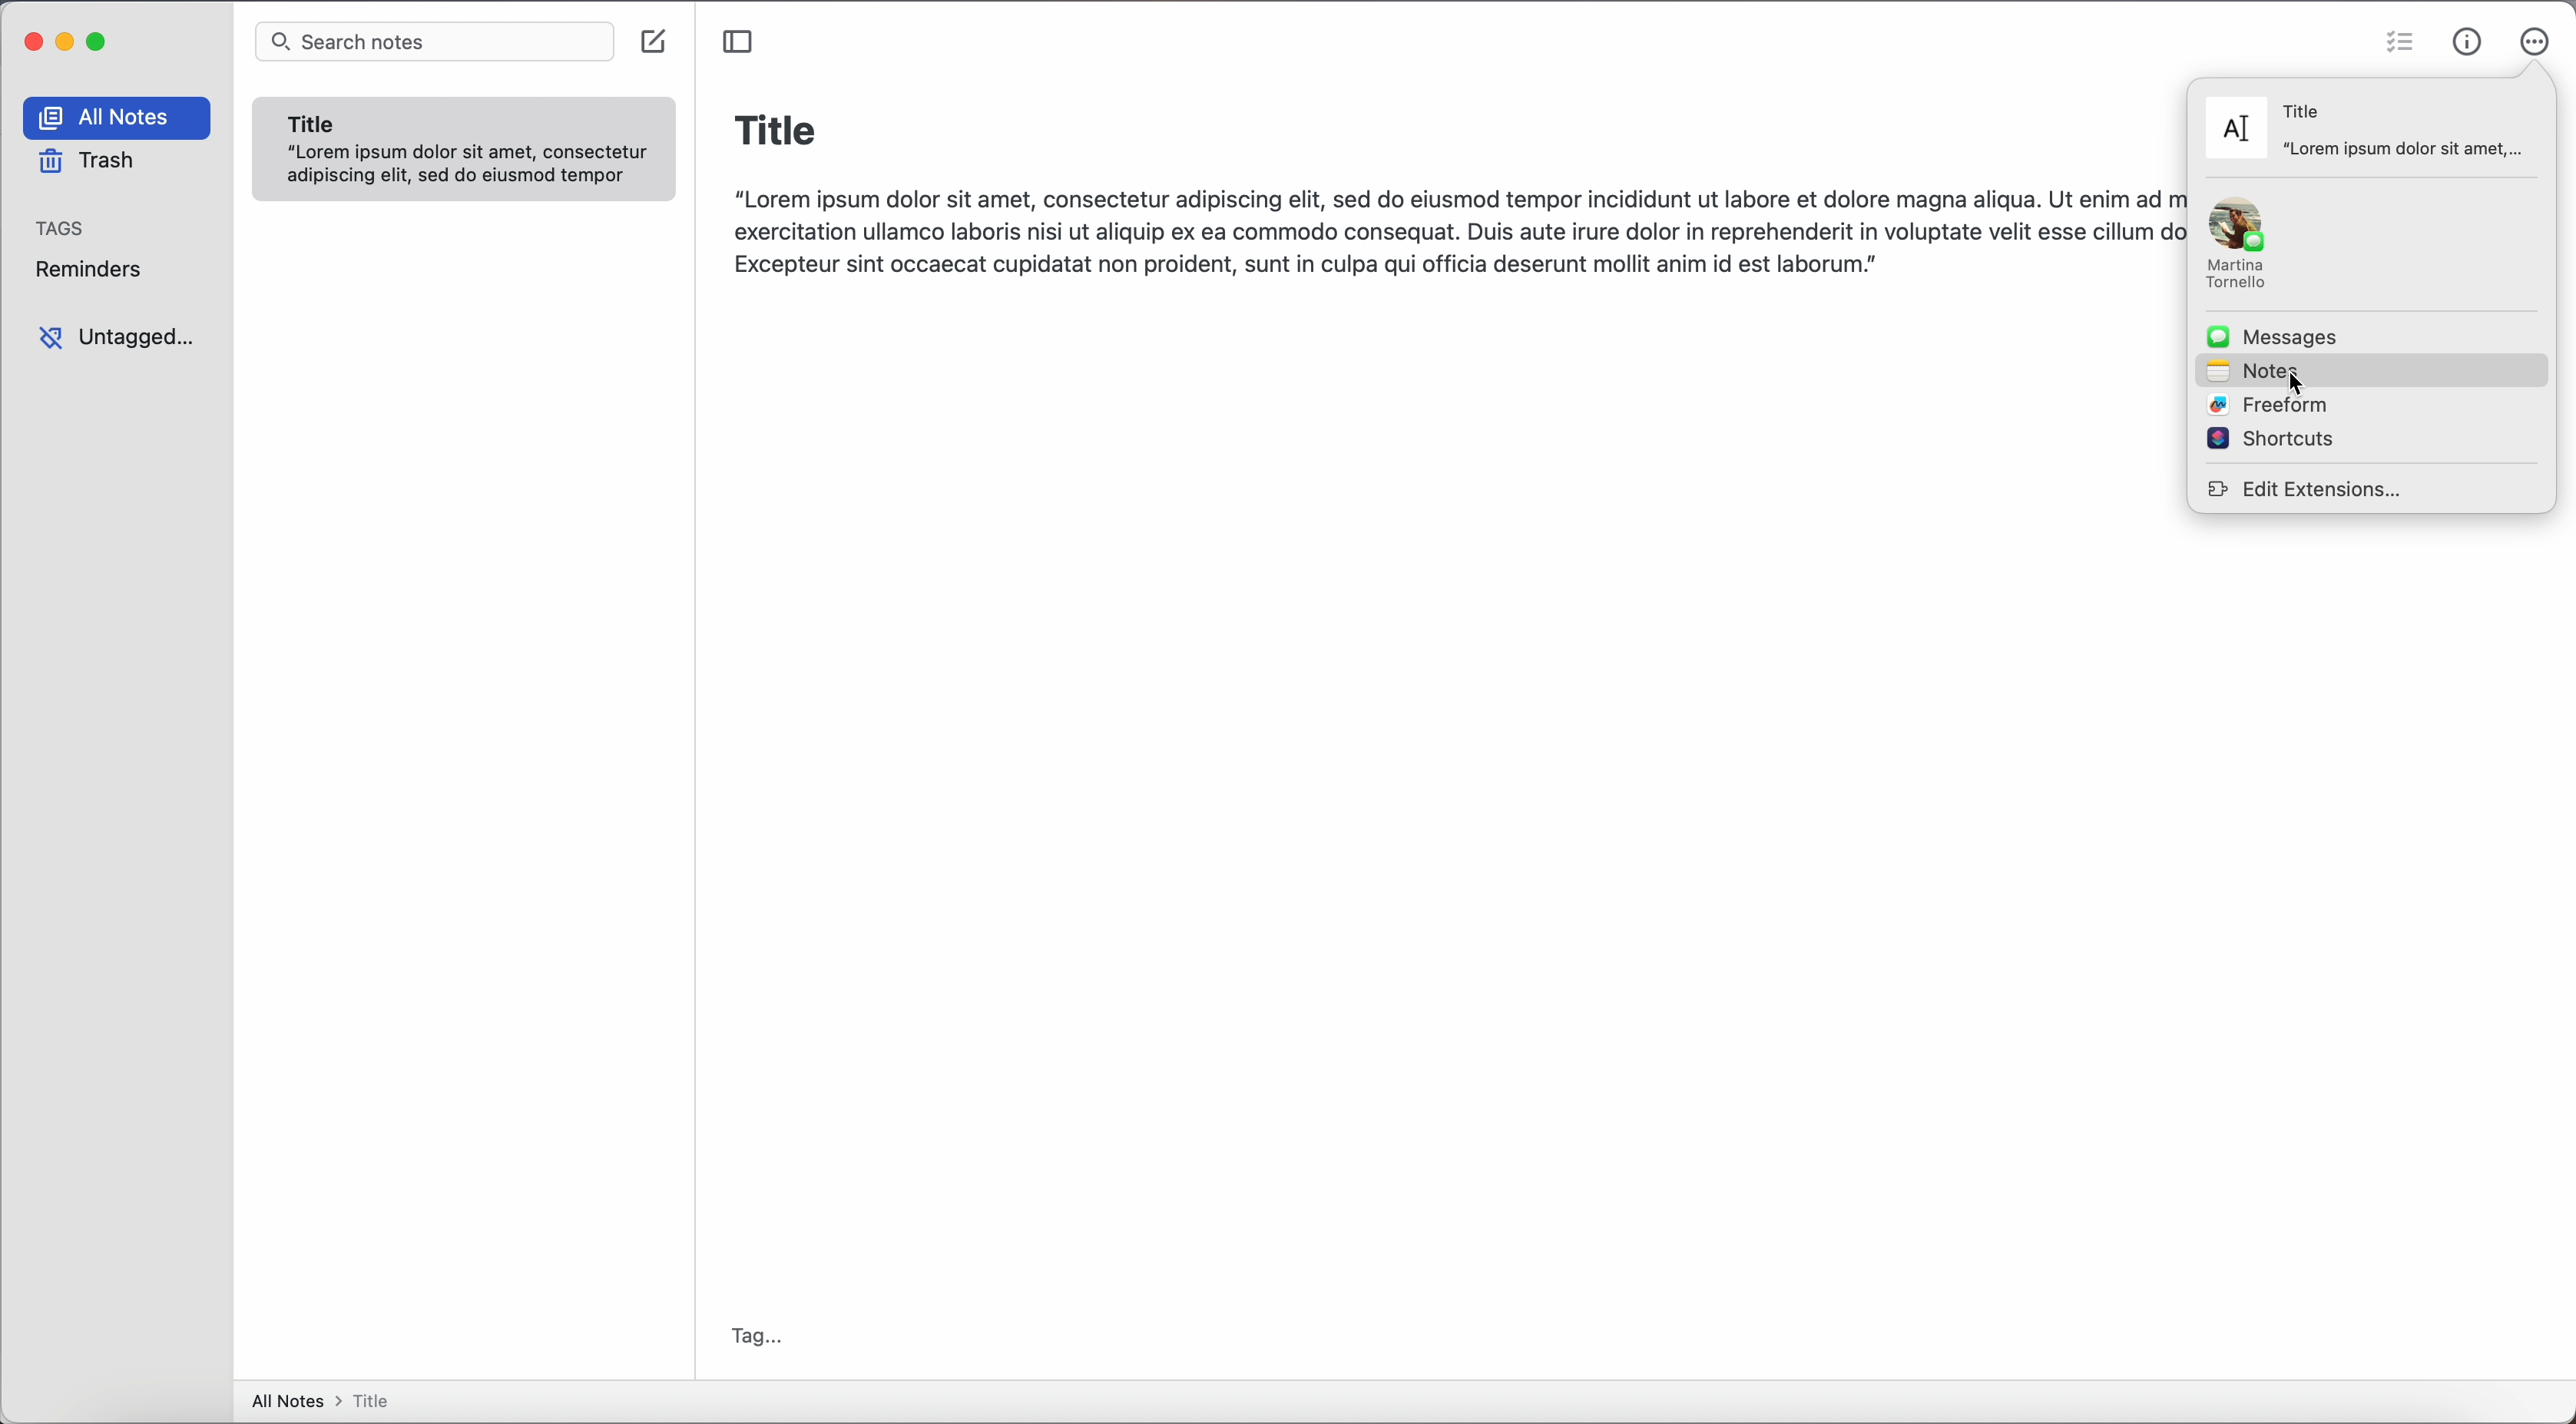 The height and width of the screenshot is (1424, 2576). What do you see at coordinates (2368, 129) in the screenshot?
I see `note` at bounding box center [2368, 129].